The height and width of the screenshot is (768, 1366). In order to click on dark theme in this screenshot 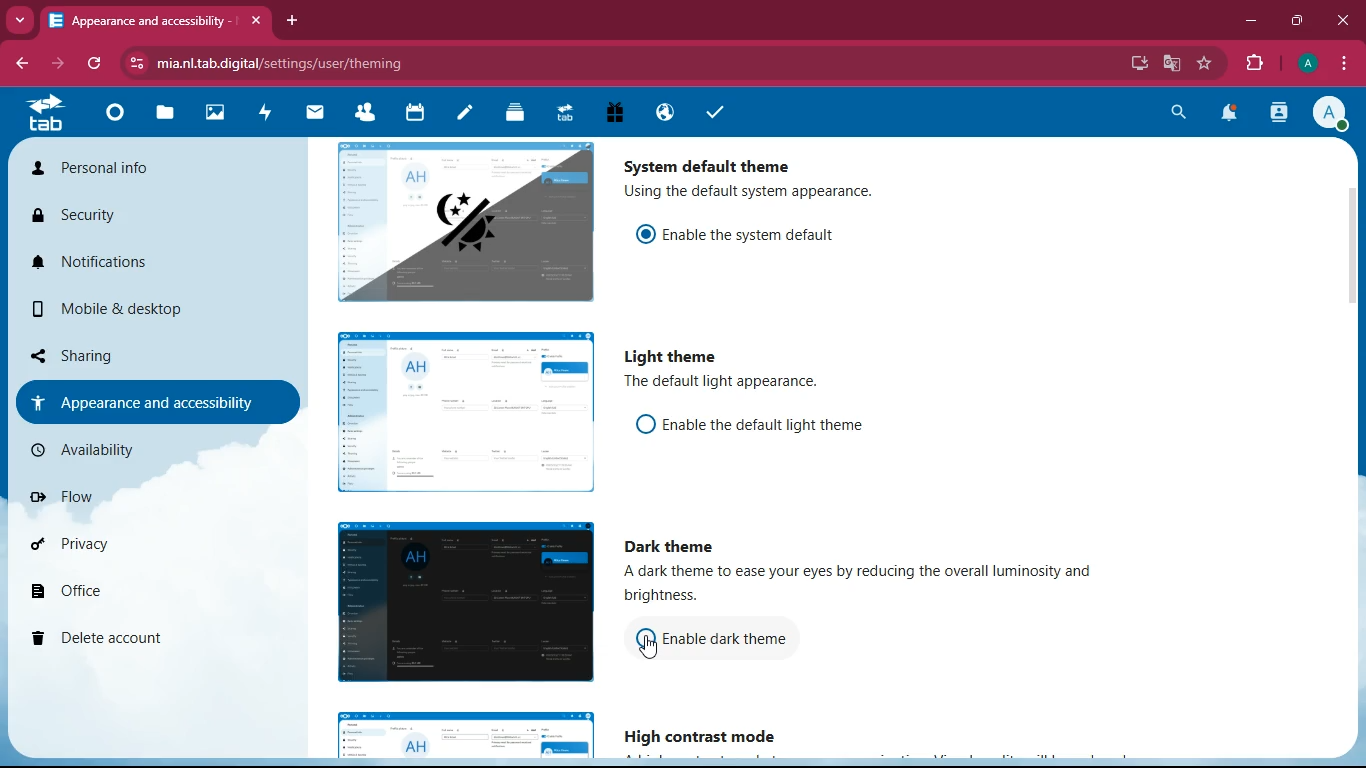, I will do `click(680, 547)`.